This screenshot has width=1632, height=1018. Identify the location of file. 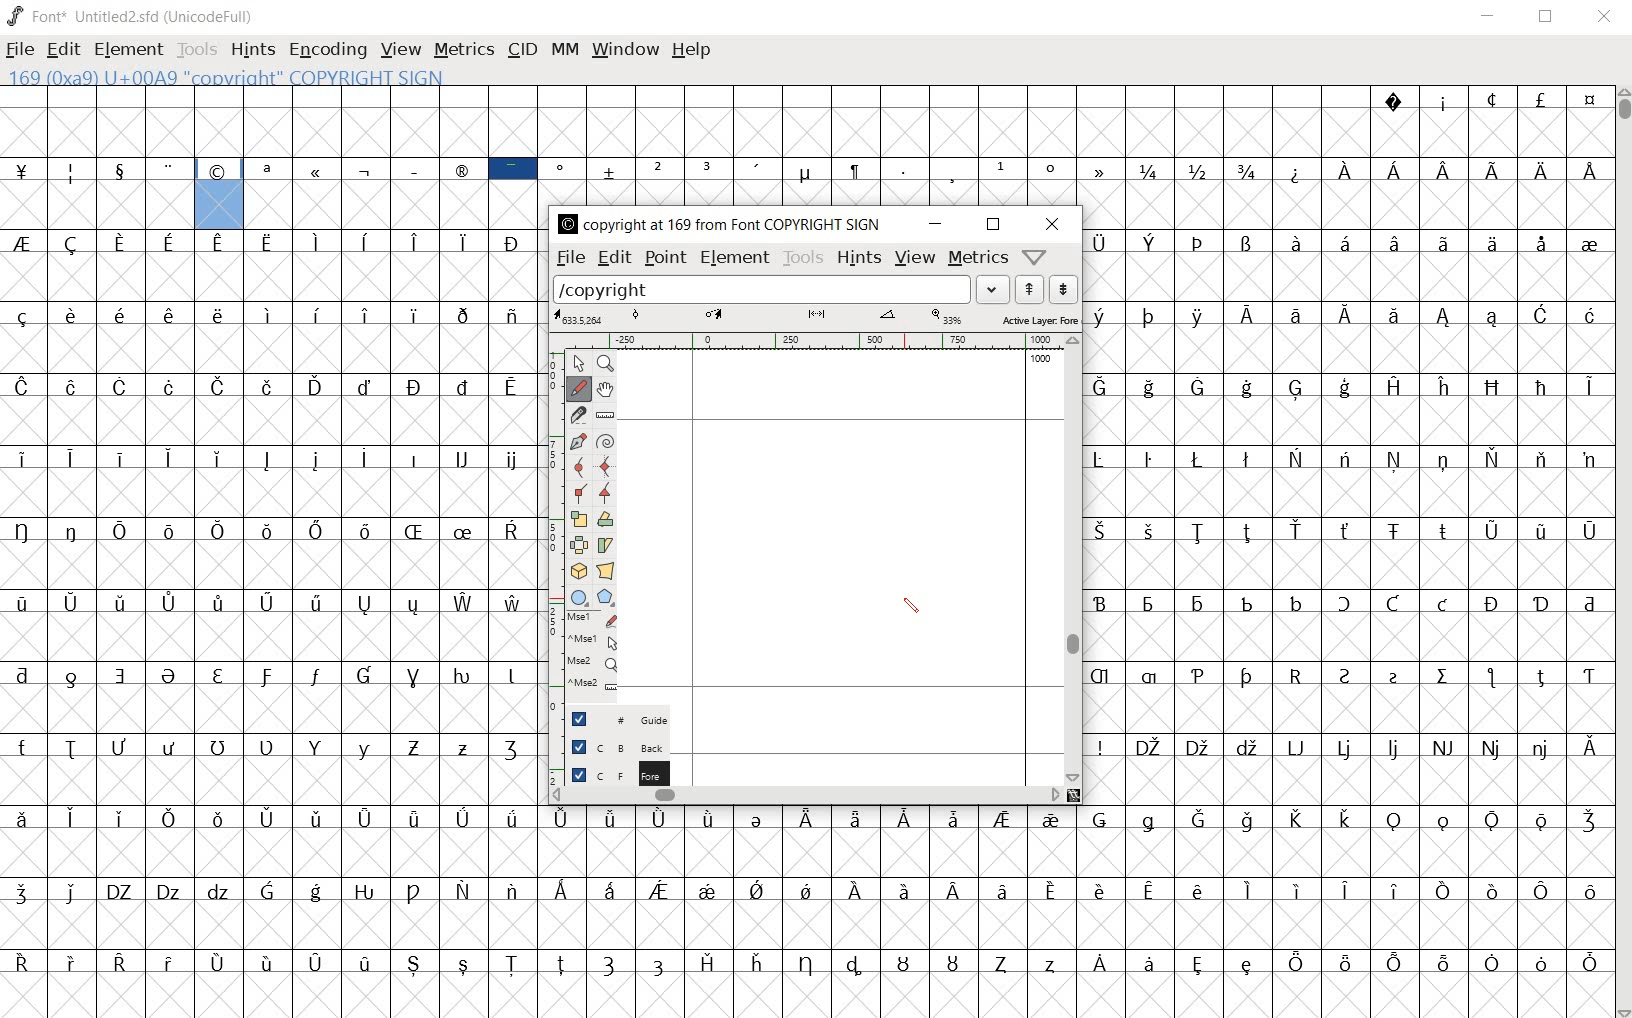
(569, 258).